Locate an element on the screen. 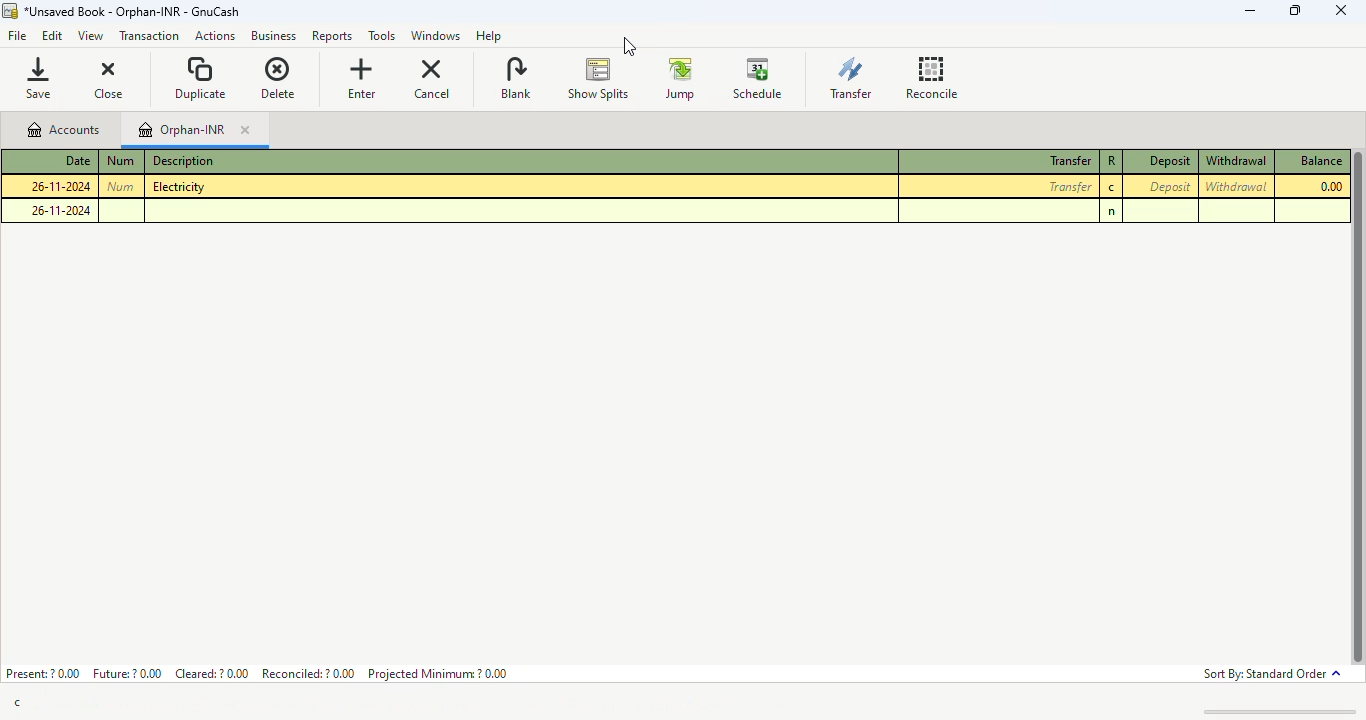 This screenshot has height=720, width=1366. sort by: standard order is located at coordinates (1271, 675).